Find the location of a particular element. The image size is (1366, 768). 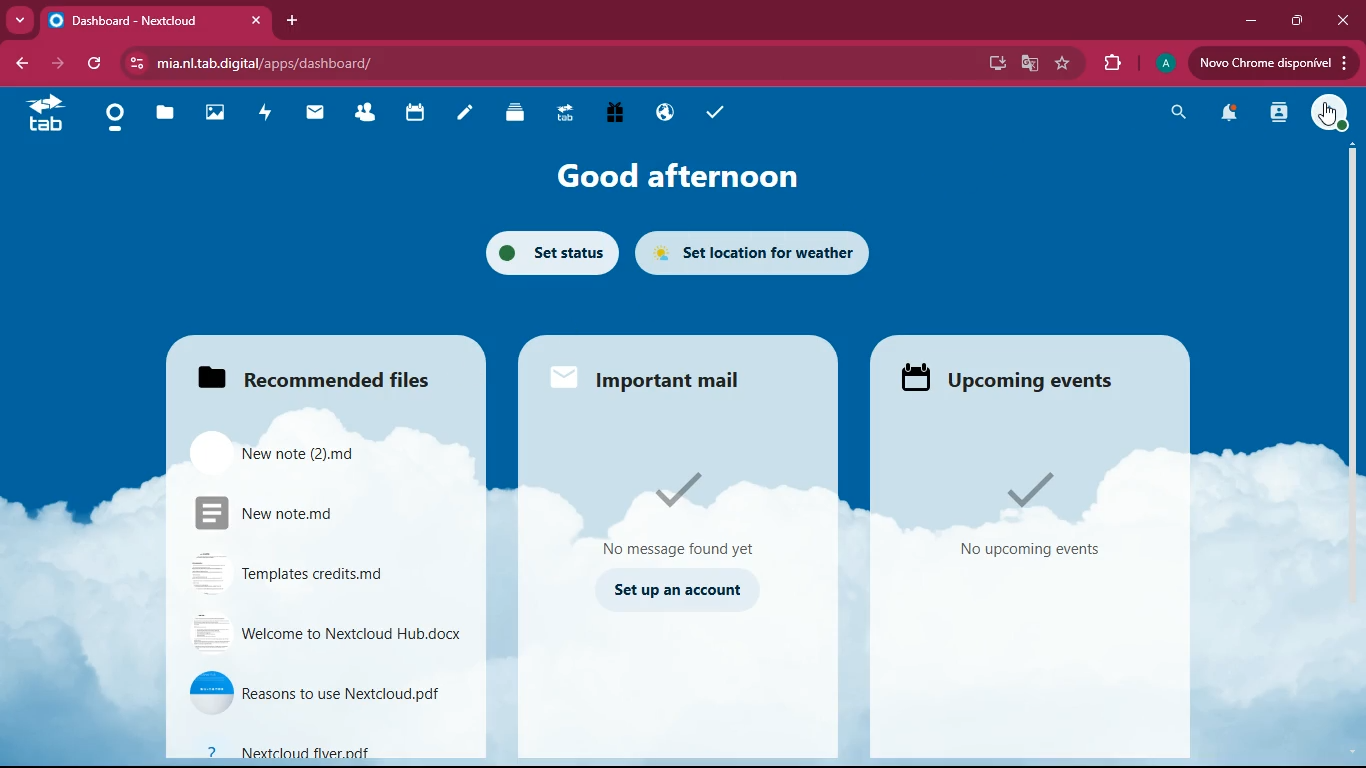

files is located at coordinates (519, 117).